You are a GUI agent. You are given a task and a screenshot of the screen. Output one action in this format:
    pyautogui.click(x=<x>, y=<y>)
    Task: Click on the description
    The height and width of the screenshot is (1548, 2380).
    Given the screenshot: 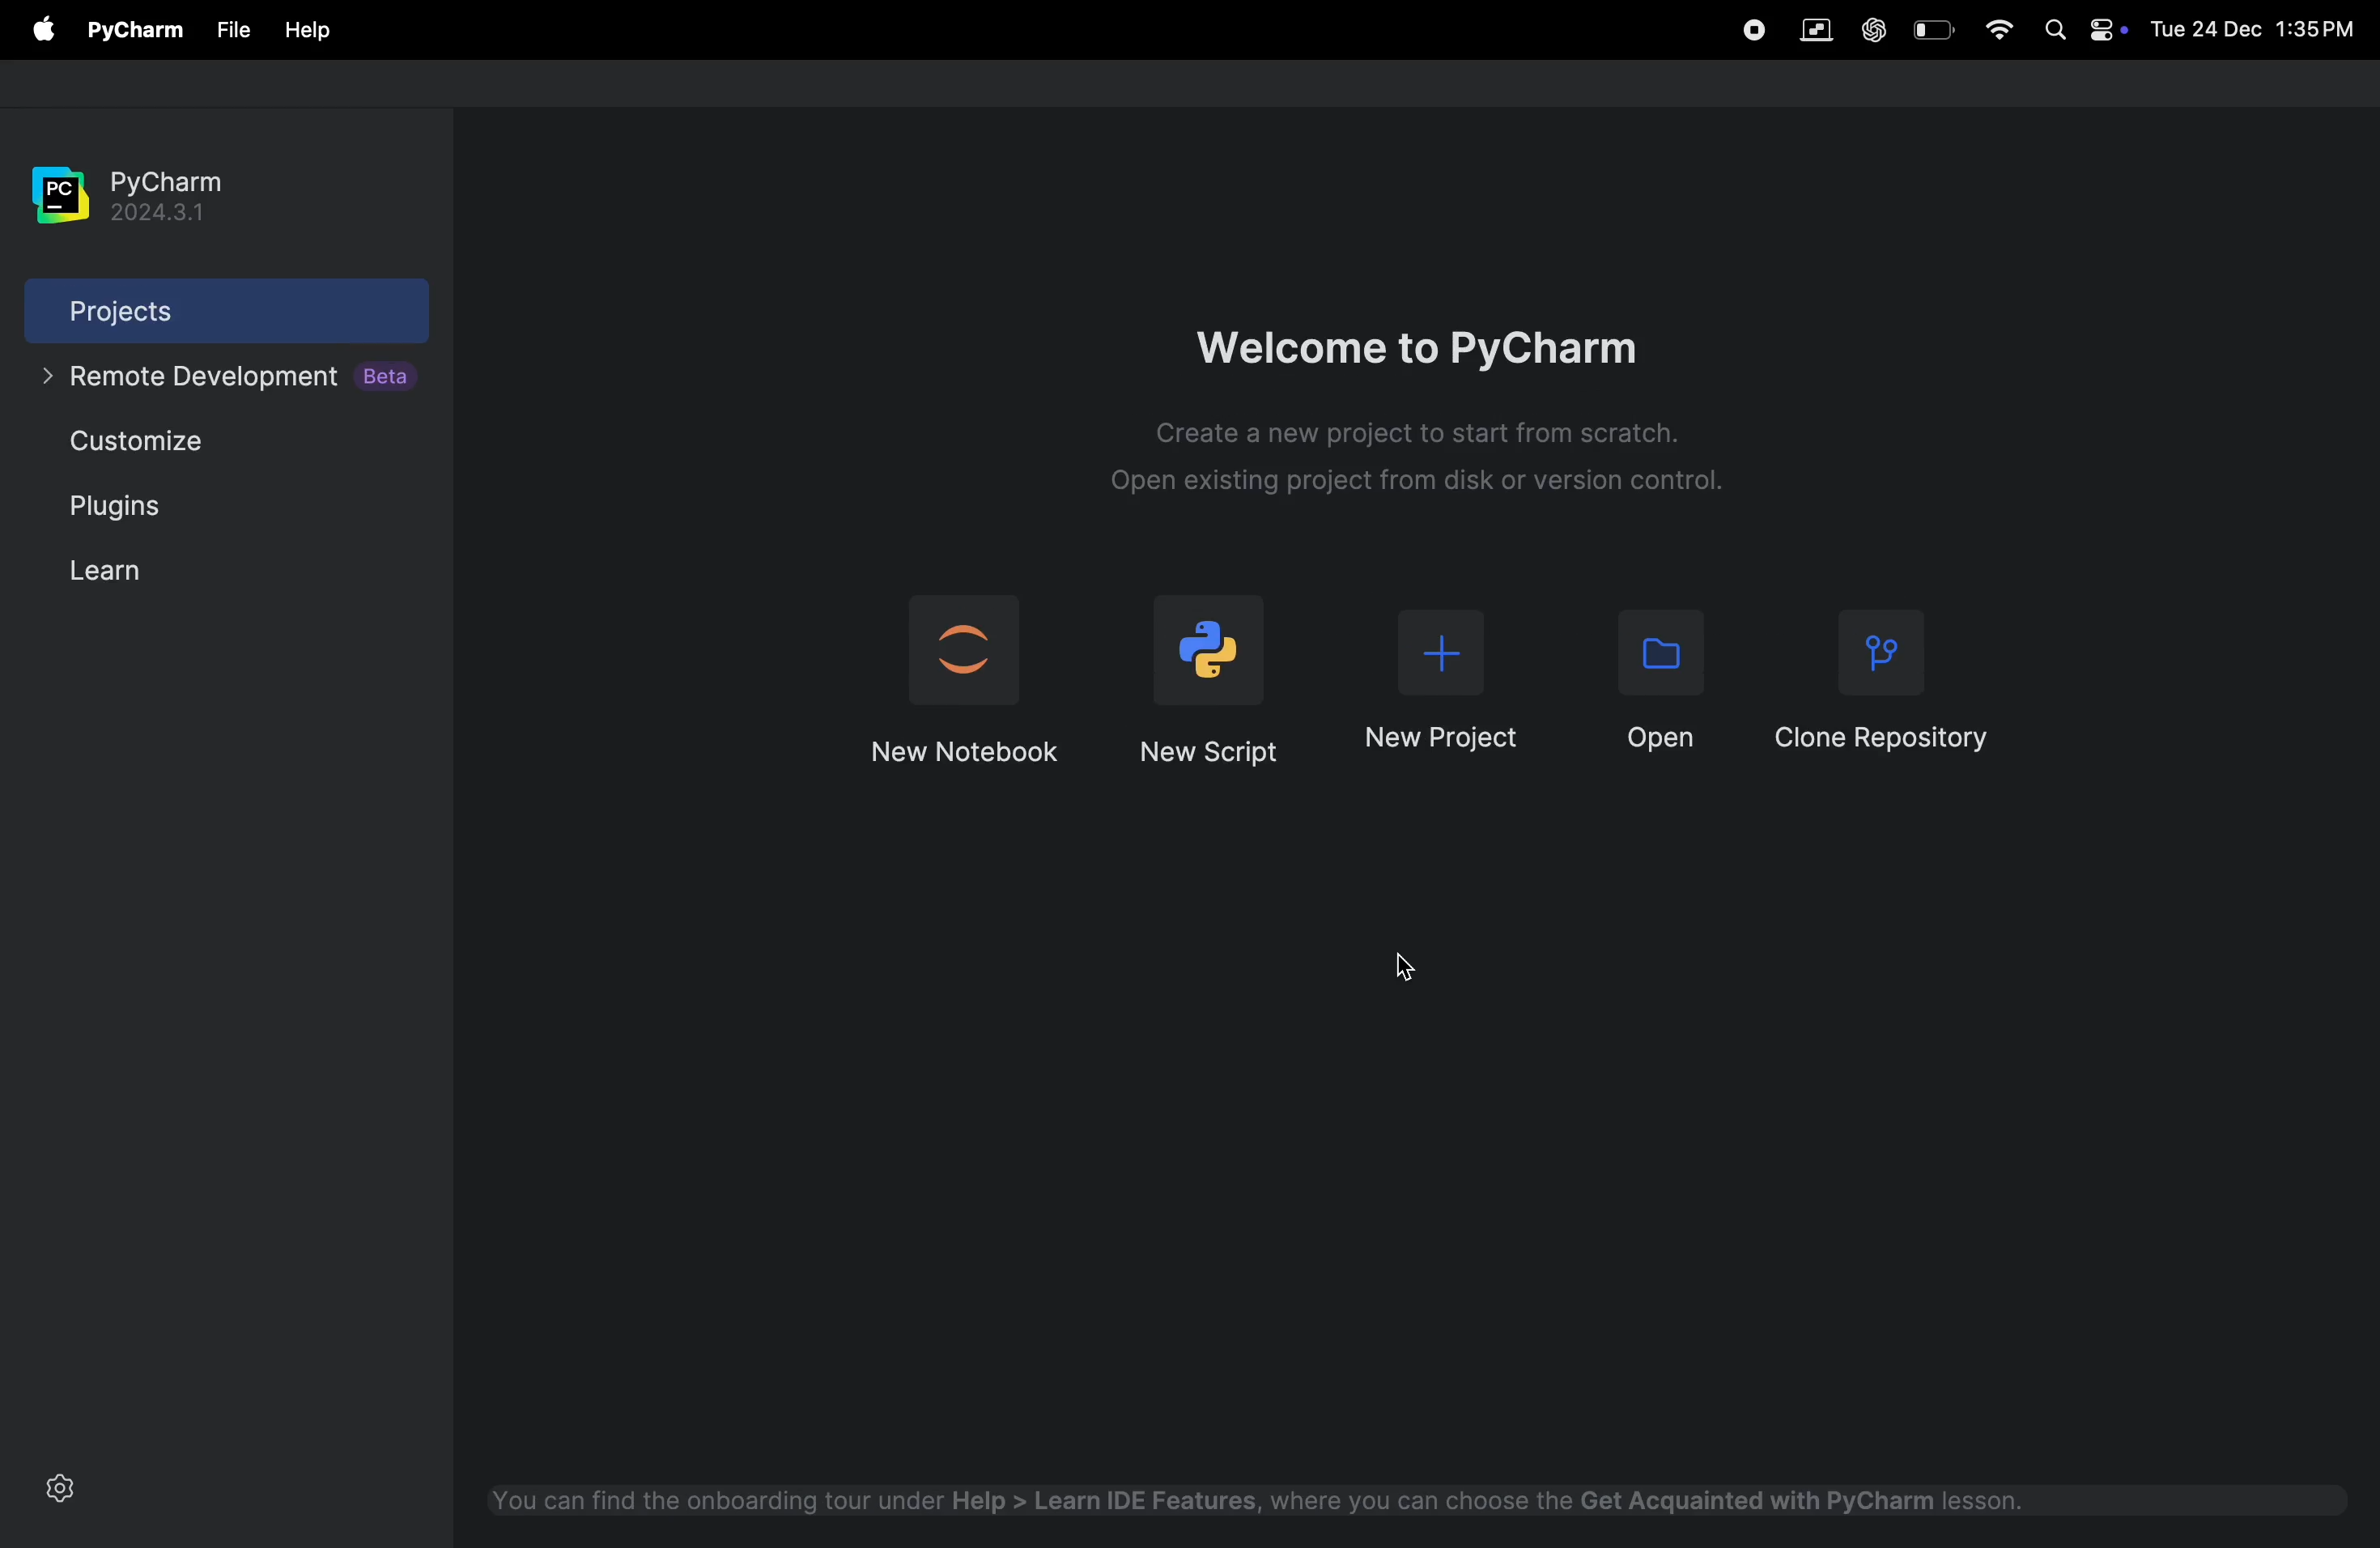 What is the action you would take?
    pyautogui.click(x=1421, y=466)
    